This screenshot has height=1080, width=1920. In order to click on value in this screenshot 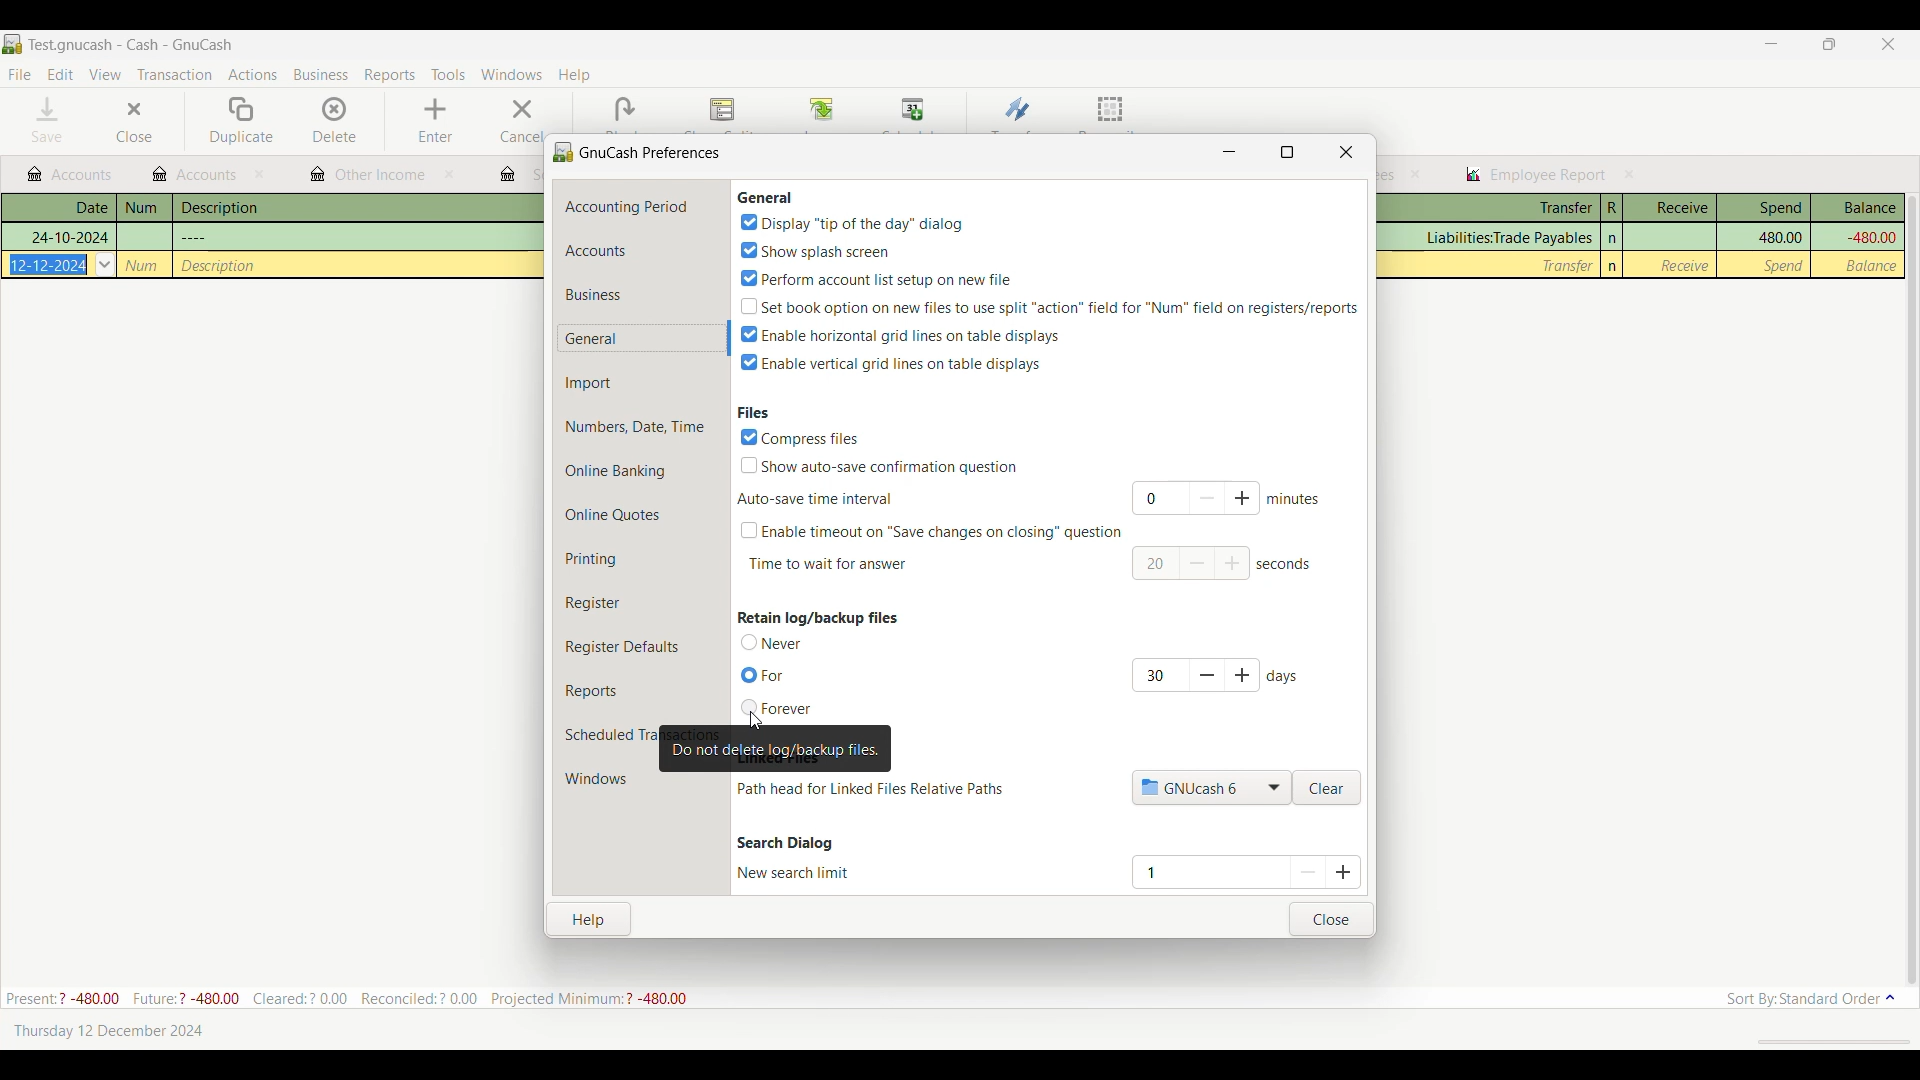, I will do `click(1156, 673)`.